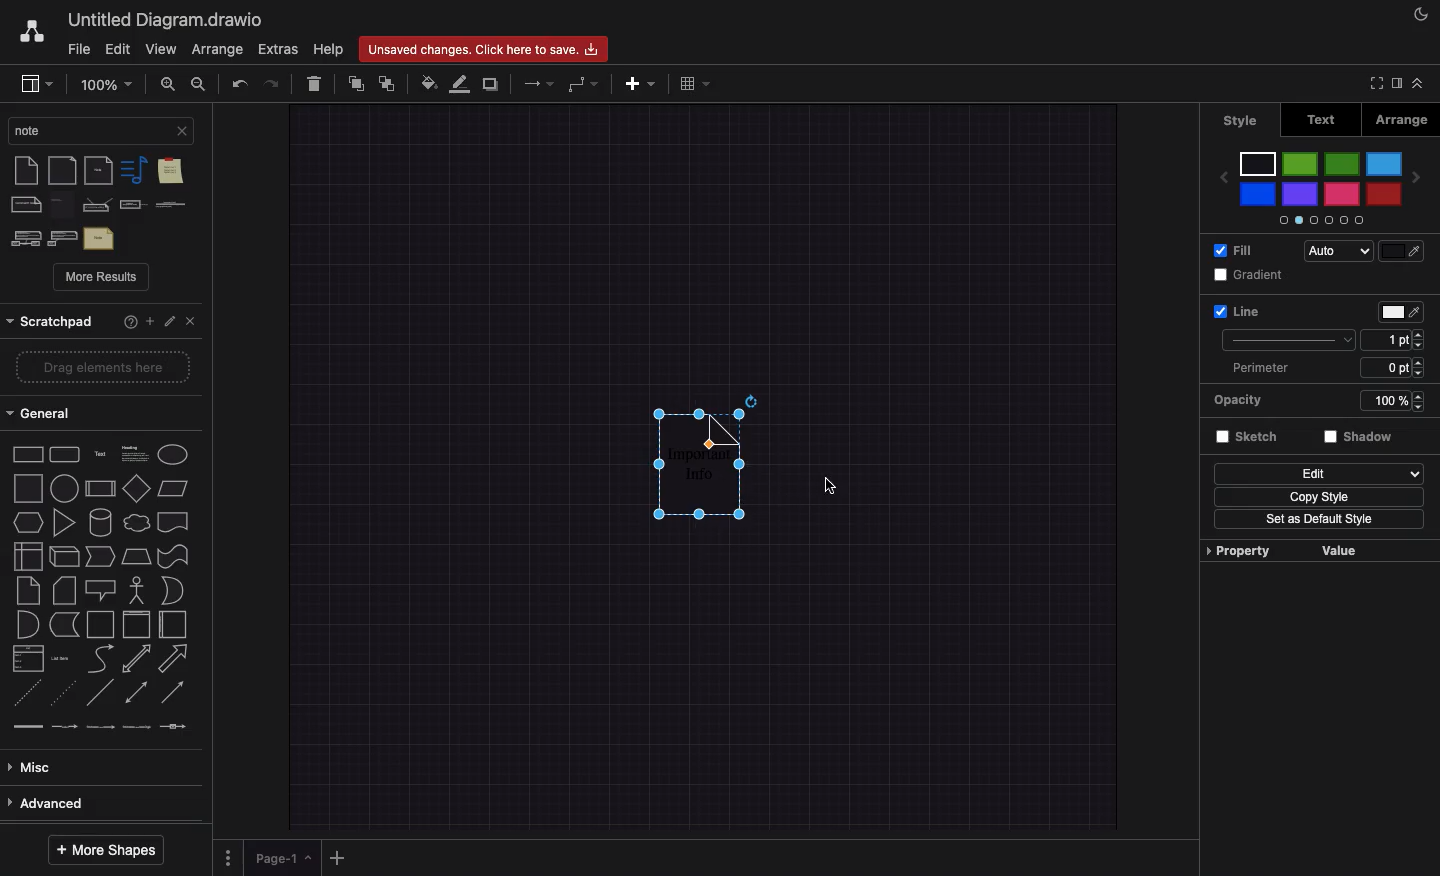  I want to click on list, so click(28, 661).